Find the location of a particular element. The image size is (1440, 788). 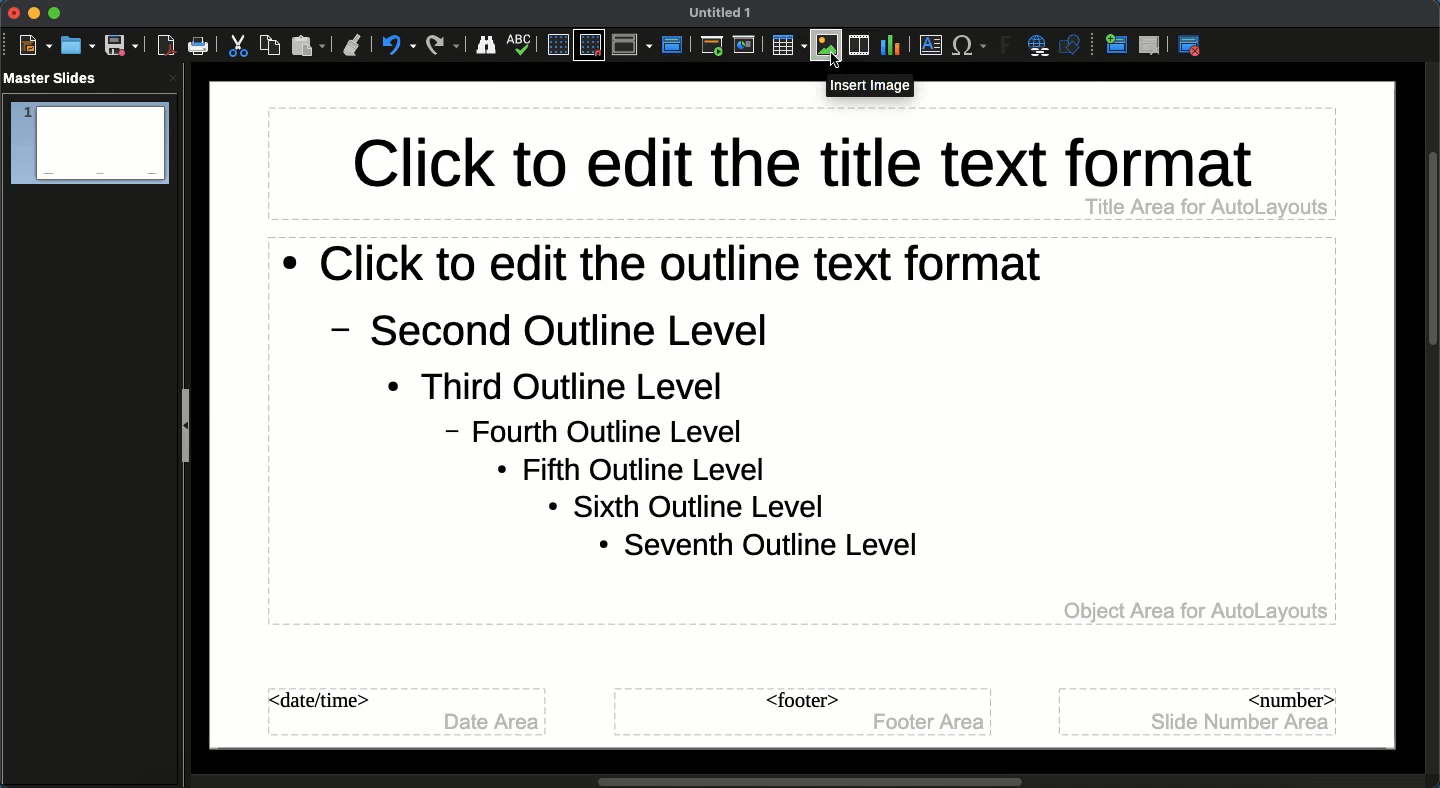

Master slide date is located at coordinates (408, 710).